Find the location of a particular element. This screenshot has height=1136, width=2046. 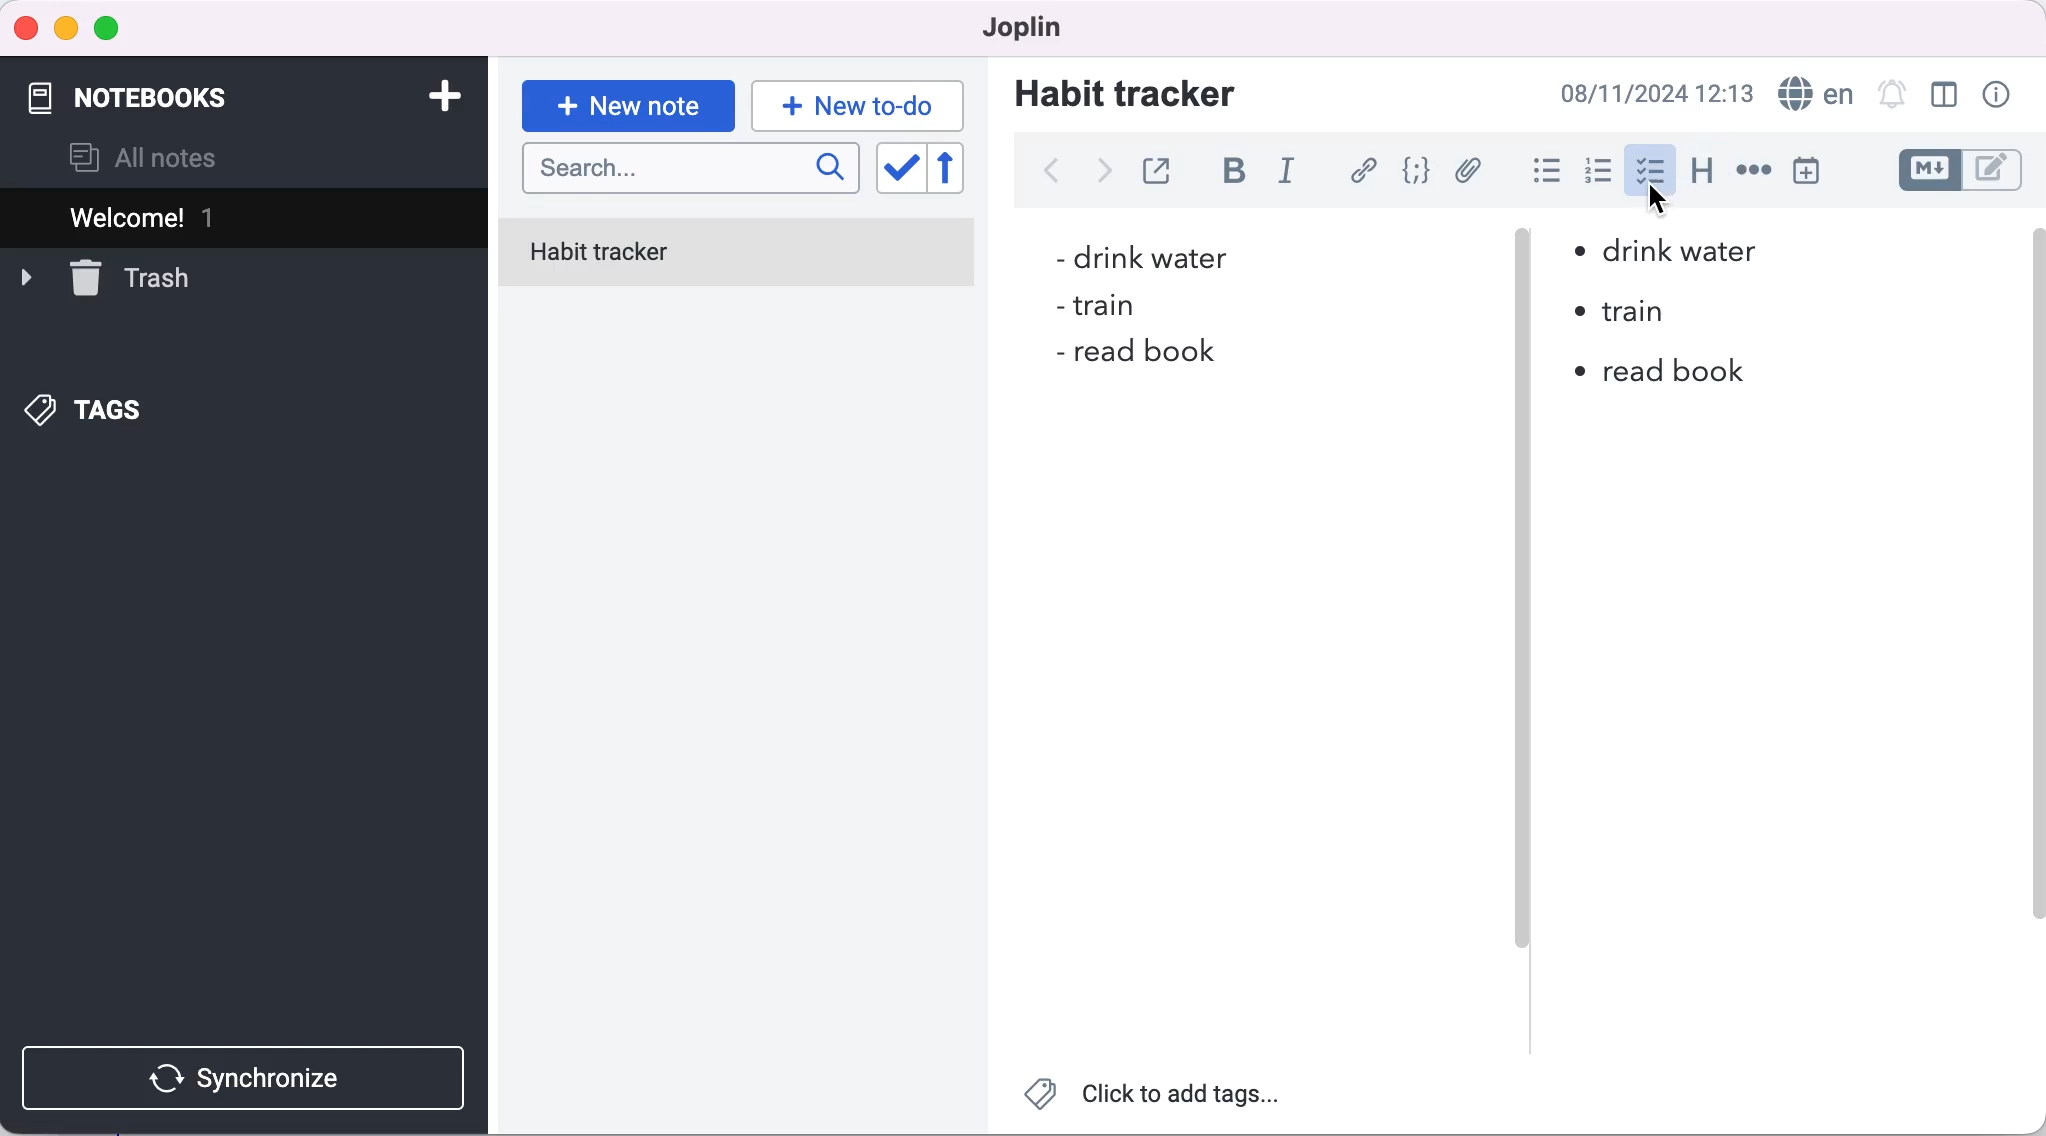

synchronize is located at coordinates (248, 1078).